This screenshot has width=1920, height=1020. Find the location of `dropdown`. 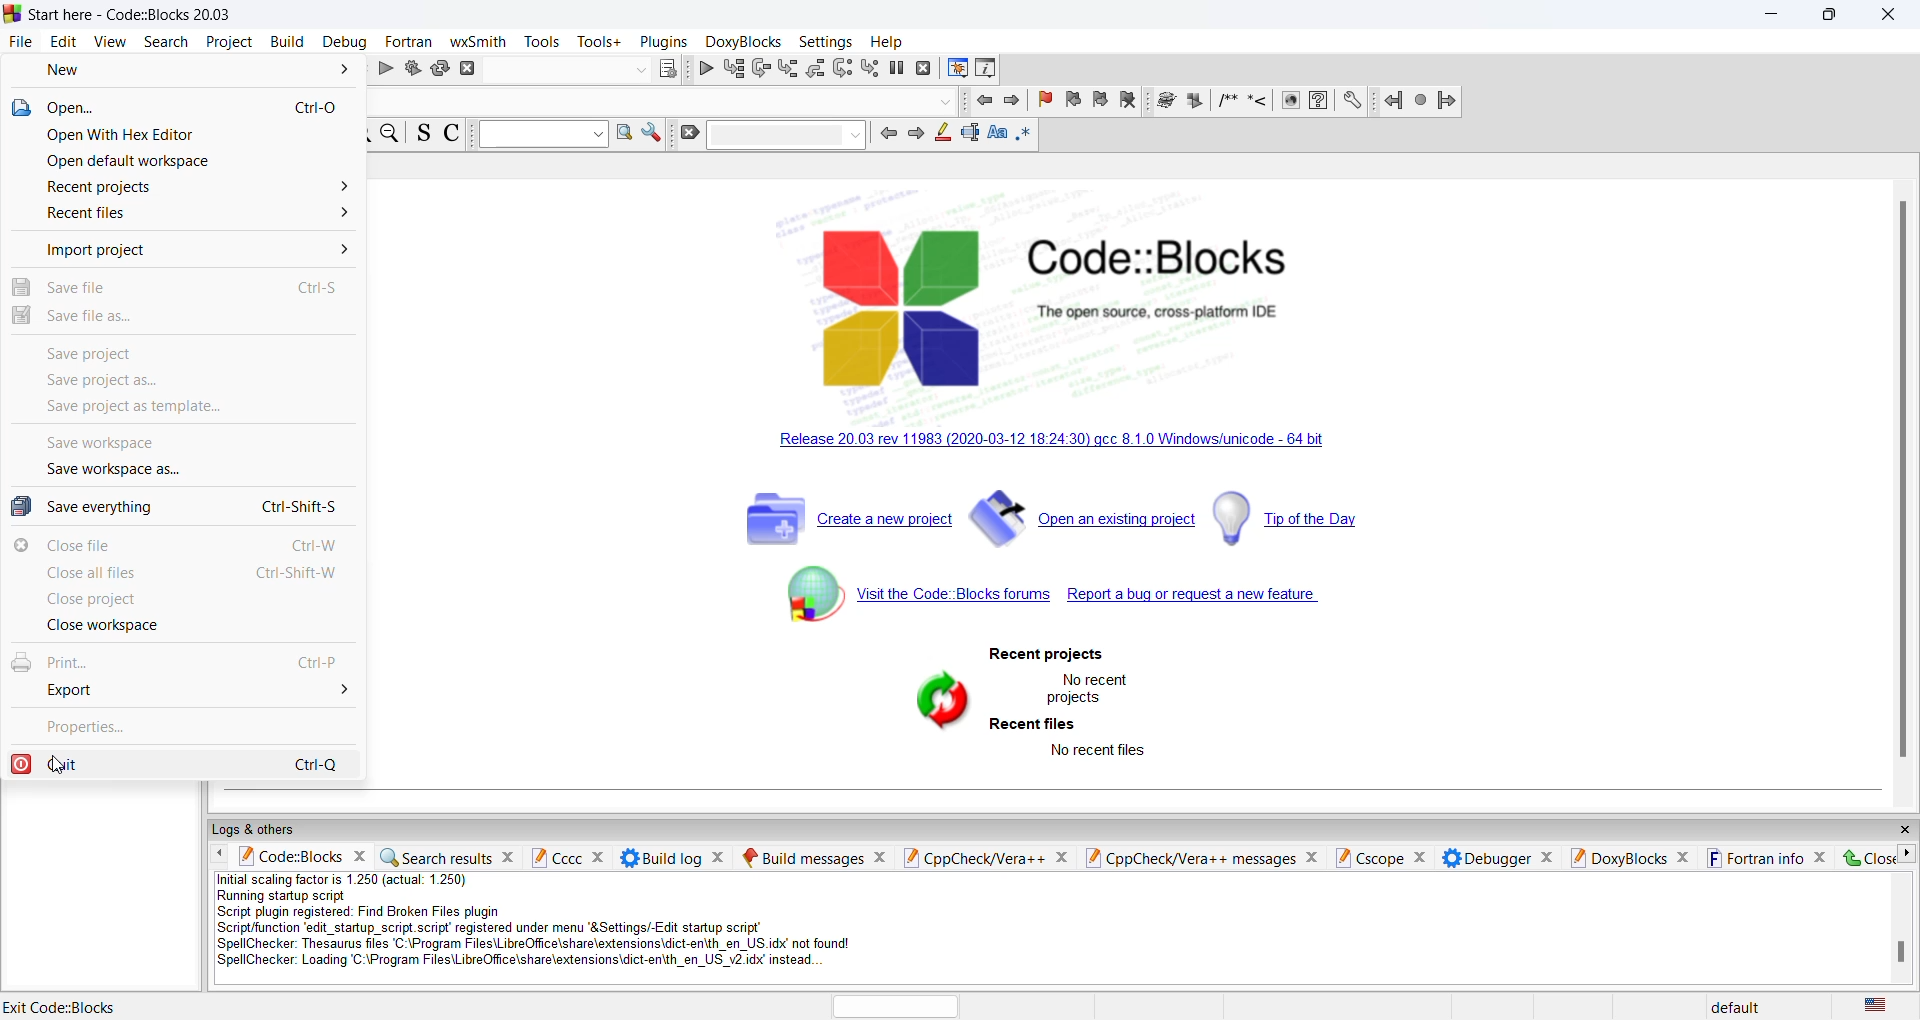

dropdown is located at coordinates (544, 134).